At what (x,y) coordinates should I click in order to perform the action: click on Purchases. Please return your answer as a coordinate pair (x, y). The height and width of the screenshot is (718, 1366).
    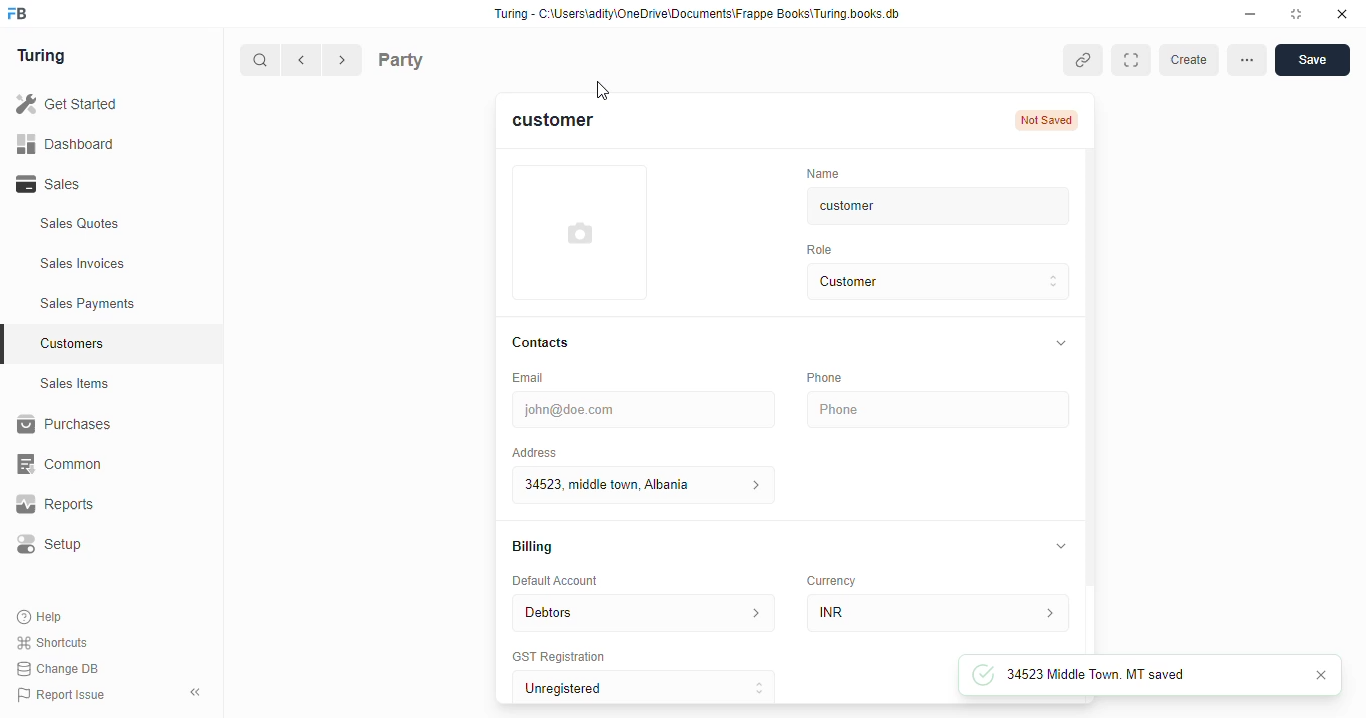
    Looking at the image, I should click on (100, 427).